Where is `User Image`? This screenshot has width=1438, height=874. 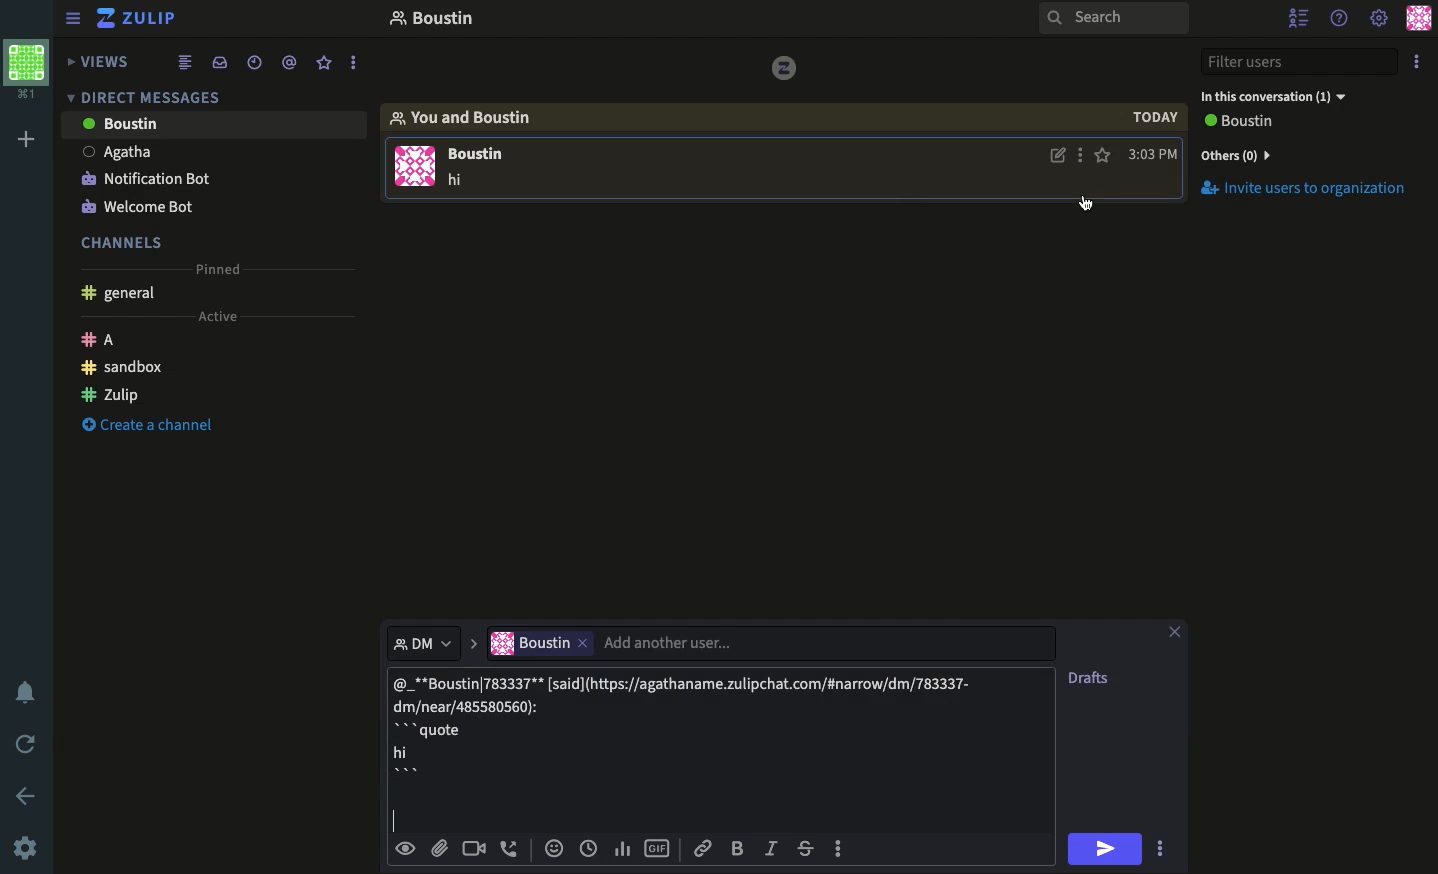 User Image is located at coordinates (415, 170).